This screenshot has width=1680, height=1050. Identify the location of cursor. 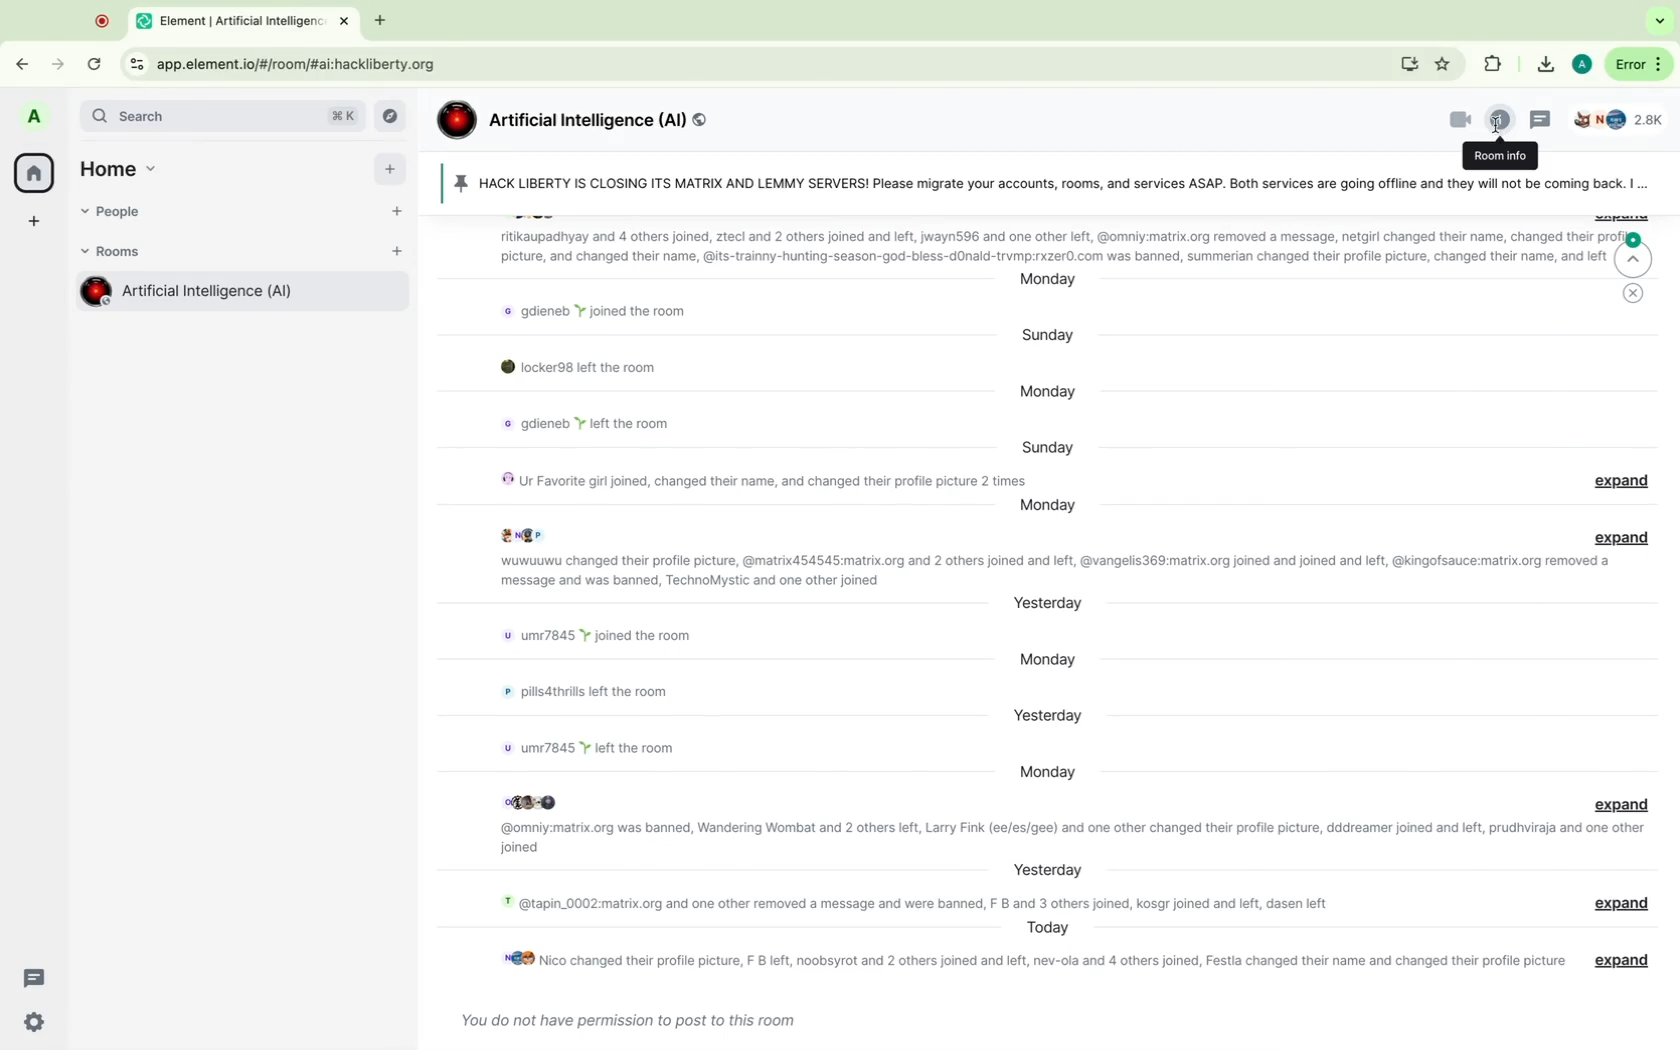
(1497, 123).